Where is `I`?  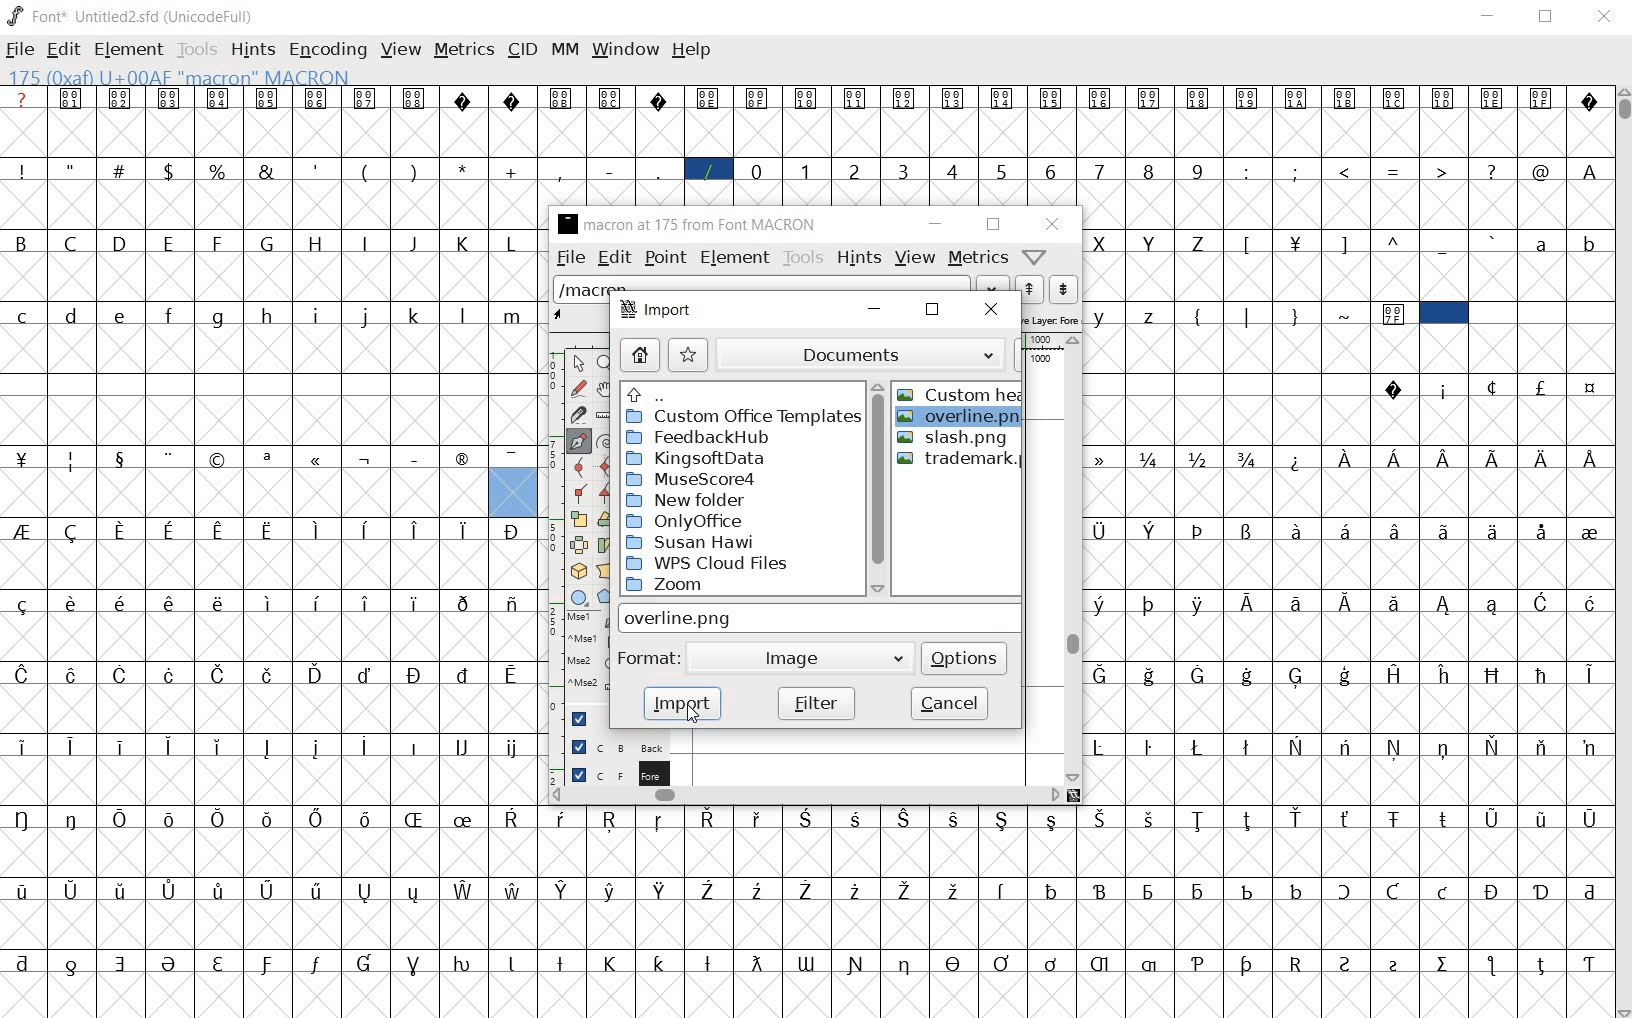 I is located at coordinates (367, 242).